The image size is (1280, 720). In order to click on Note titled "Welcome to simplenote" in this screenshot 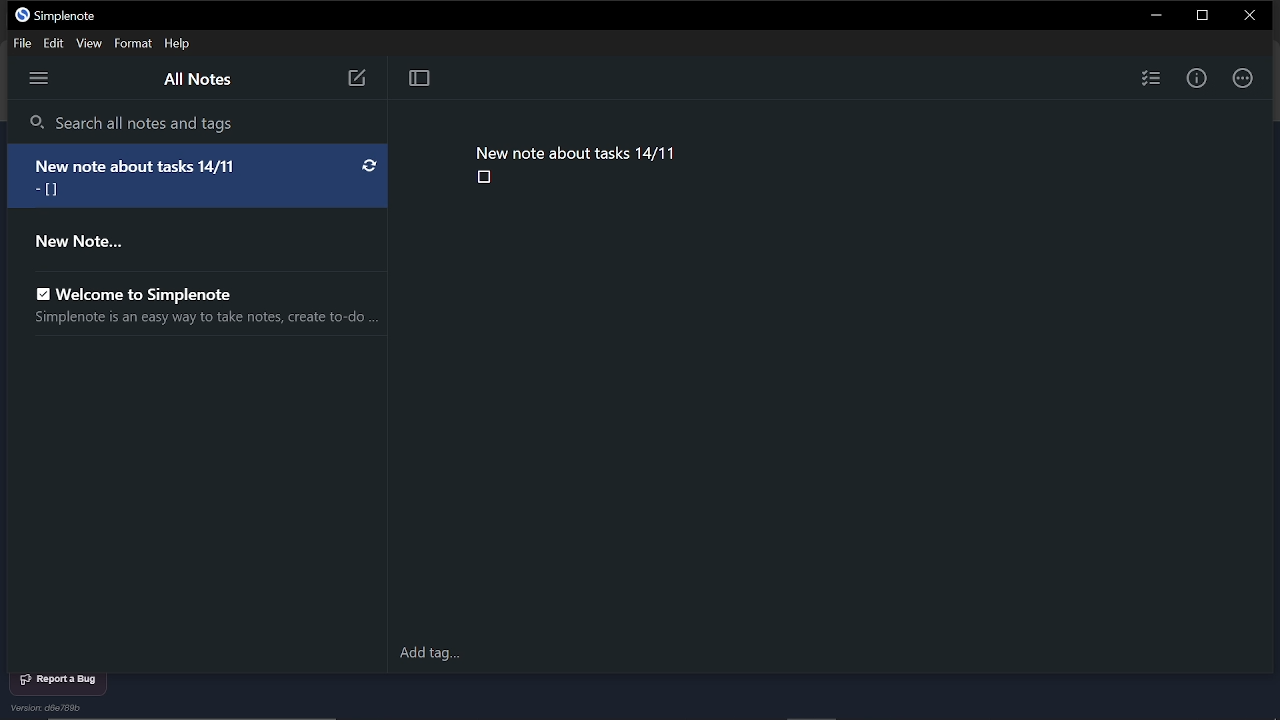, I will do `click(169, 292)`.